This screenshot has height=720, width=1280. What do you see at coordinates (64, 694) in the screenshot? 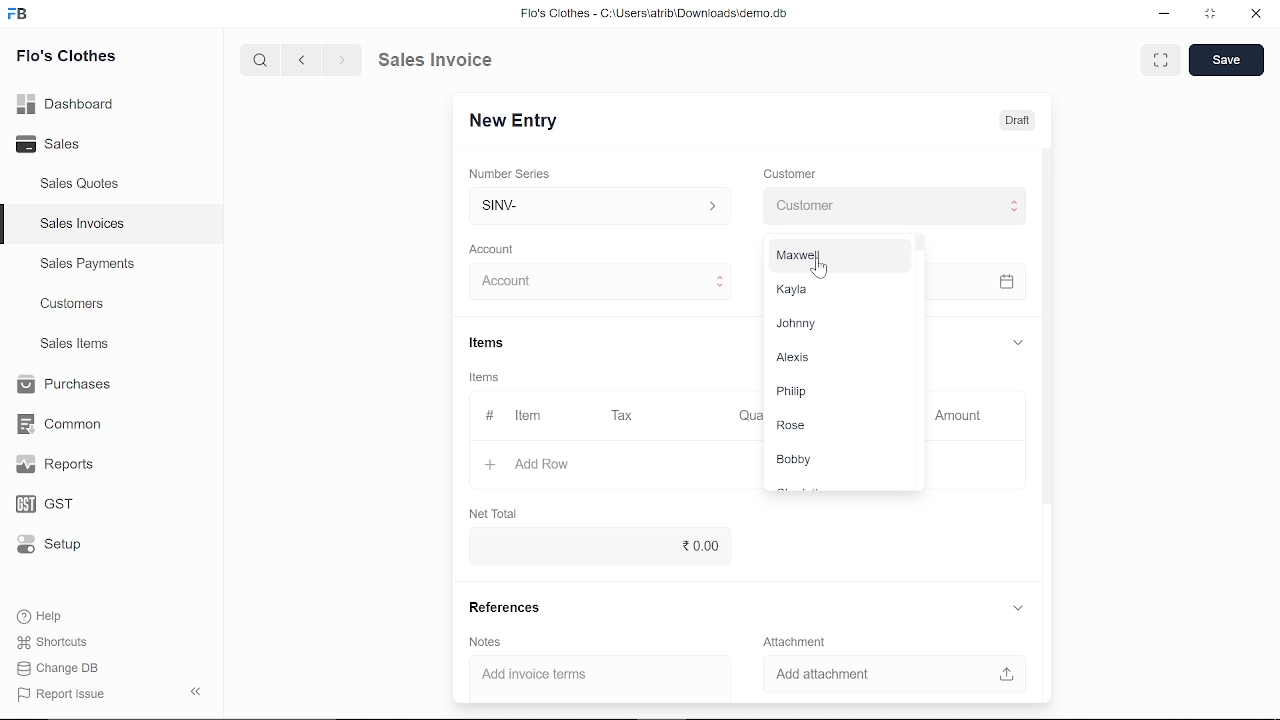
I see `| Report Issue:` at bounding box center [64, 694].